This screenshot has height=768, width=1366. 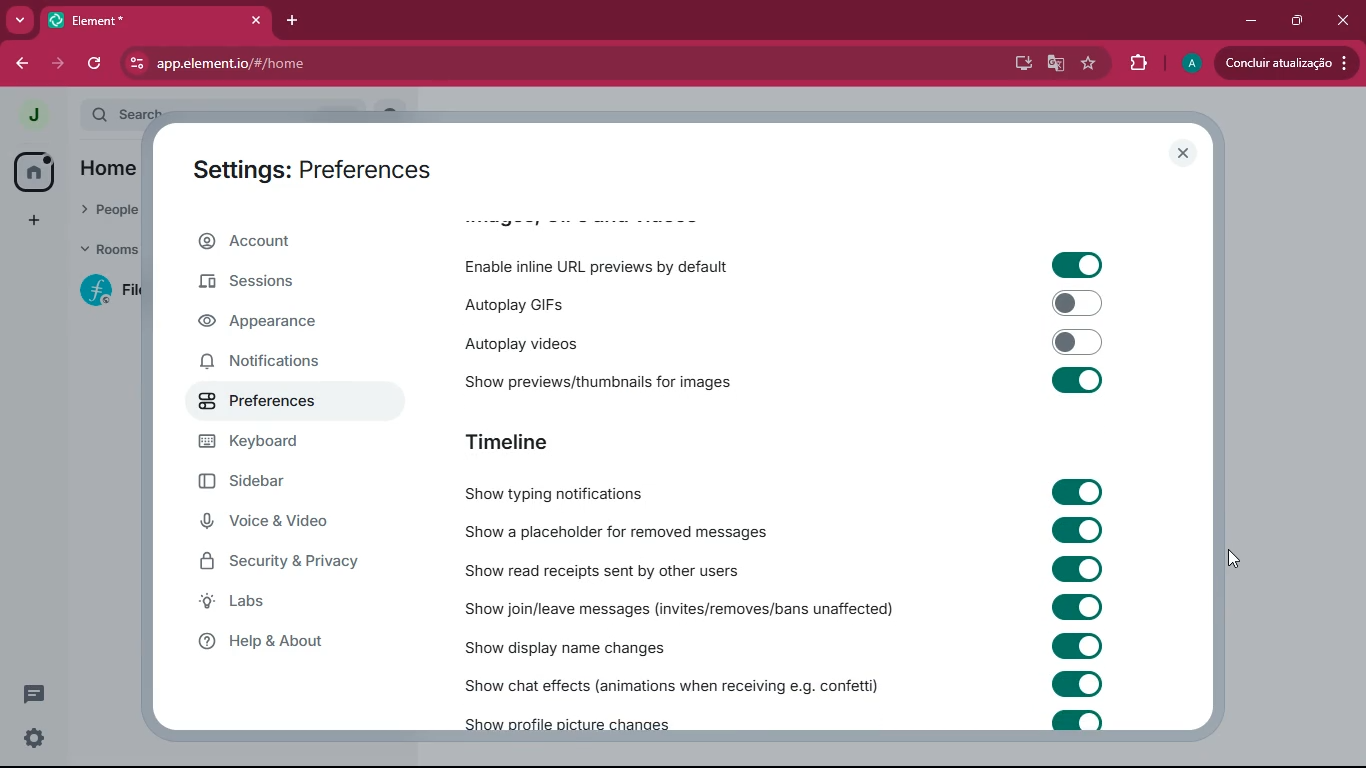 I want to click on tab, so click(x=99, y=20).